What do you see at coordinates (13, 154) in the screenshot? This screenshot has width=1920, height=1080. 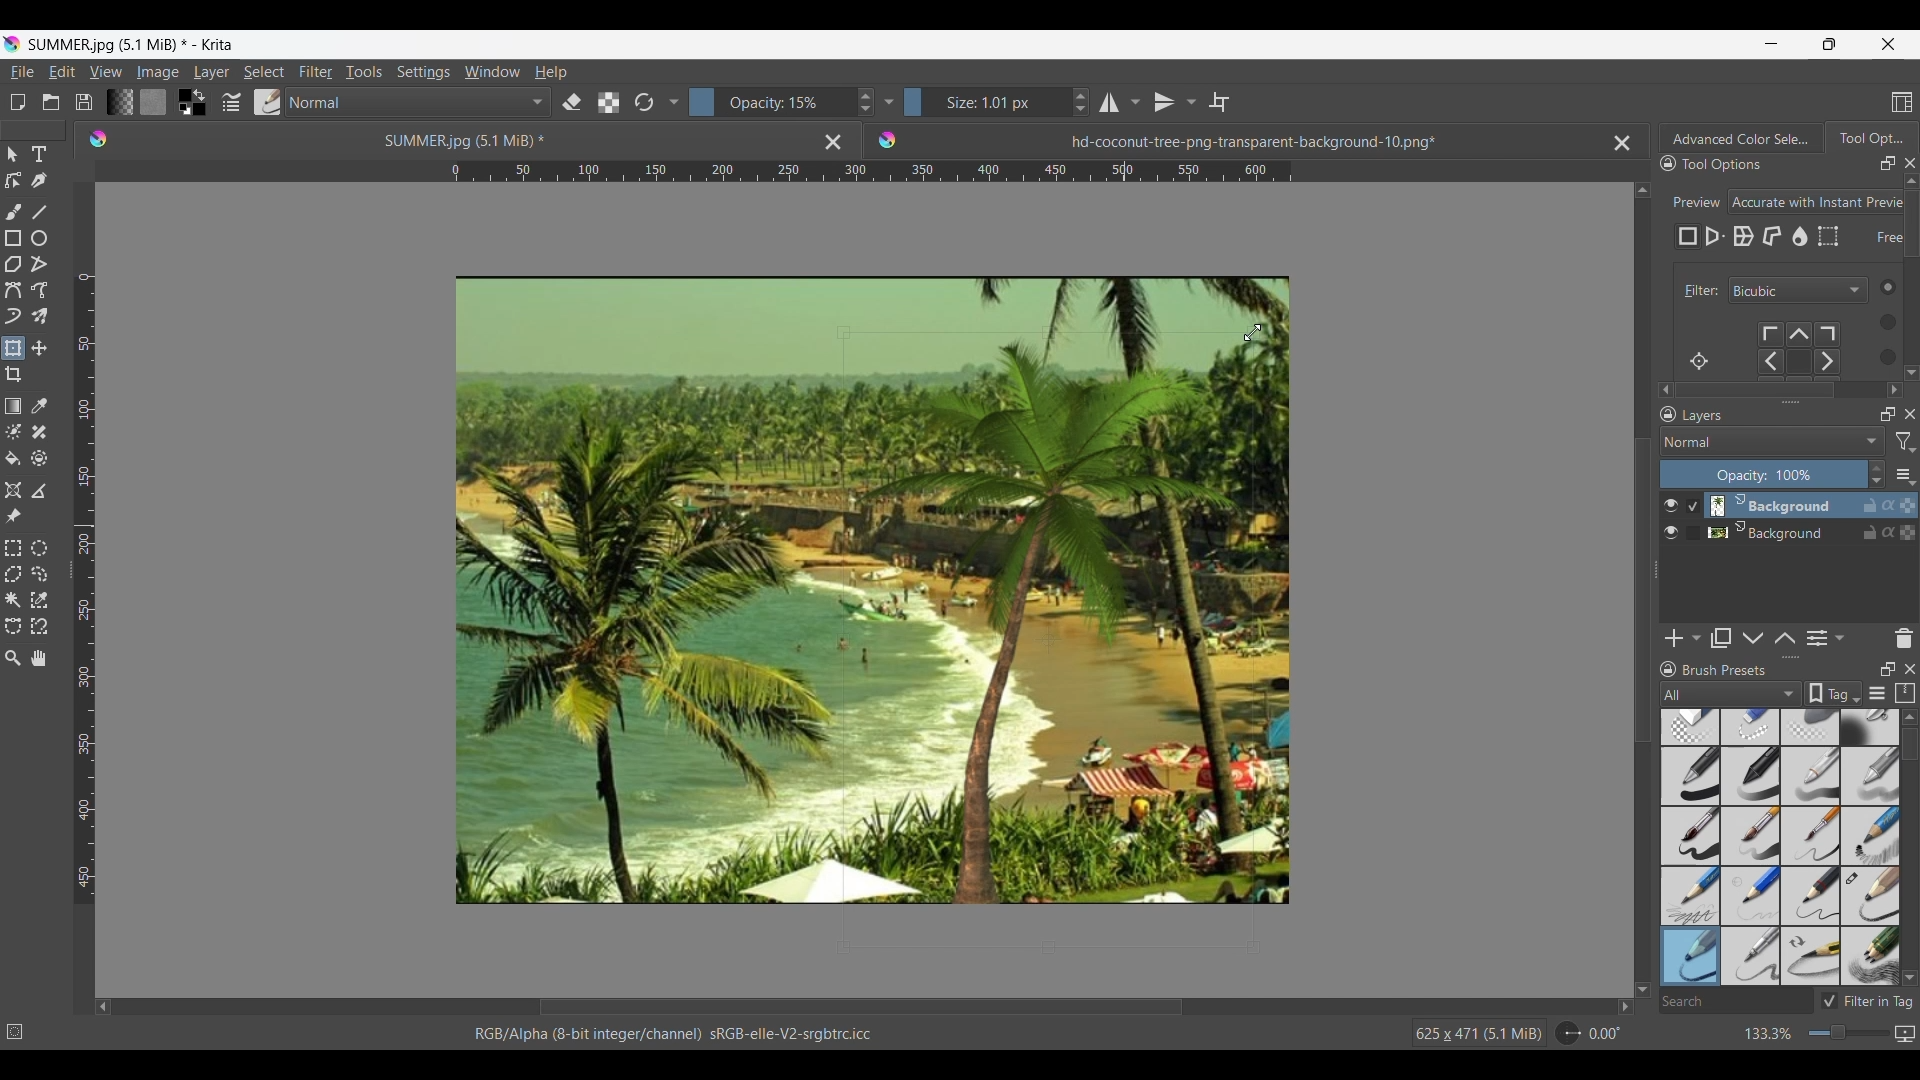 I see `Select shapes` at bounding box center [13, 154].